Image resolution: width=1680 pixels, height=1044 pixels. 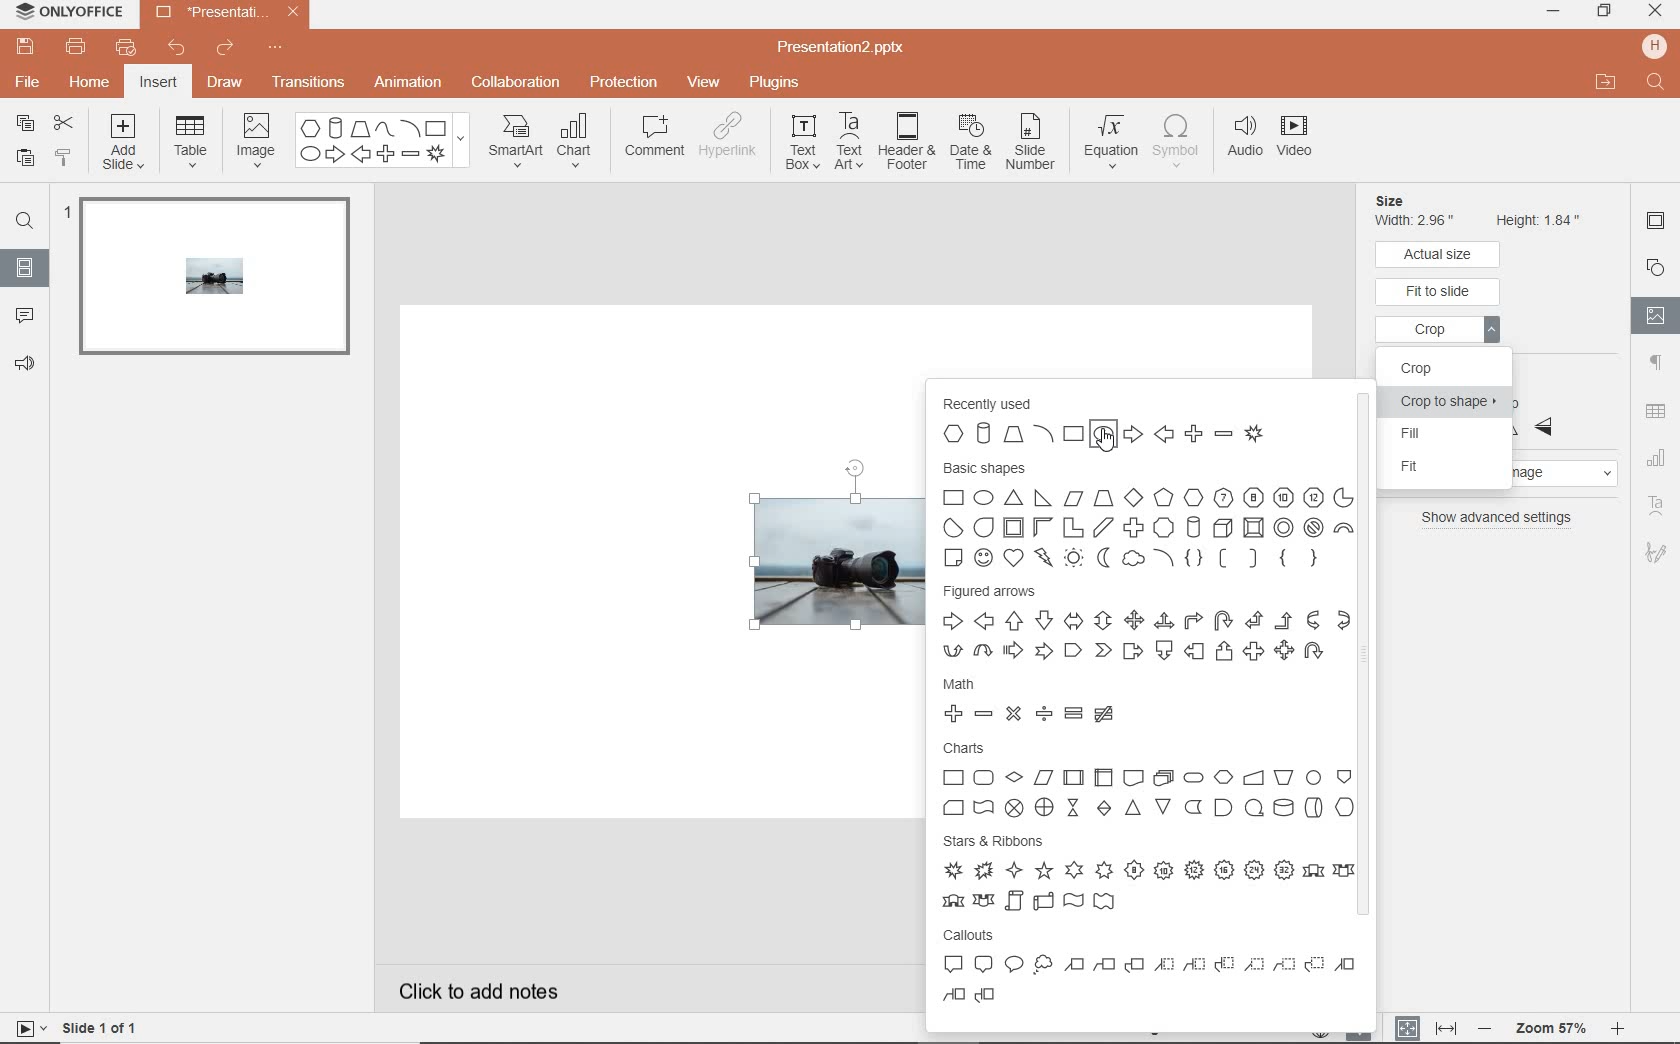 I want to click on image settings, so click(x=1656, y=315).